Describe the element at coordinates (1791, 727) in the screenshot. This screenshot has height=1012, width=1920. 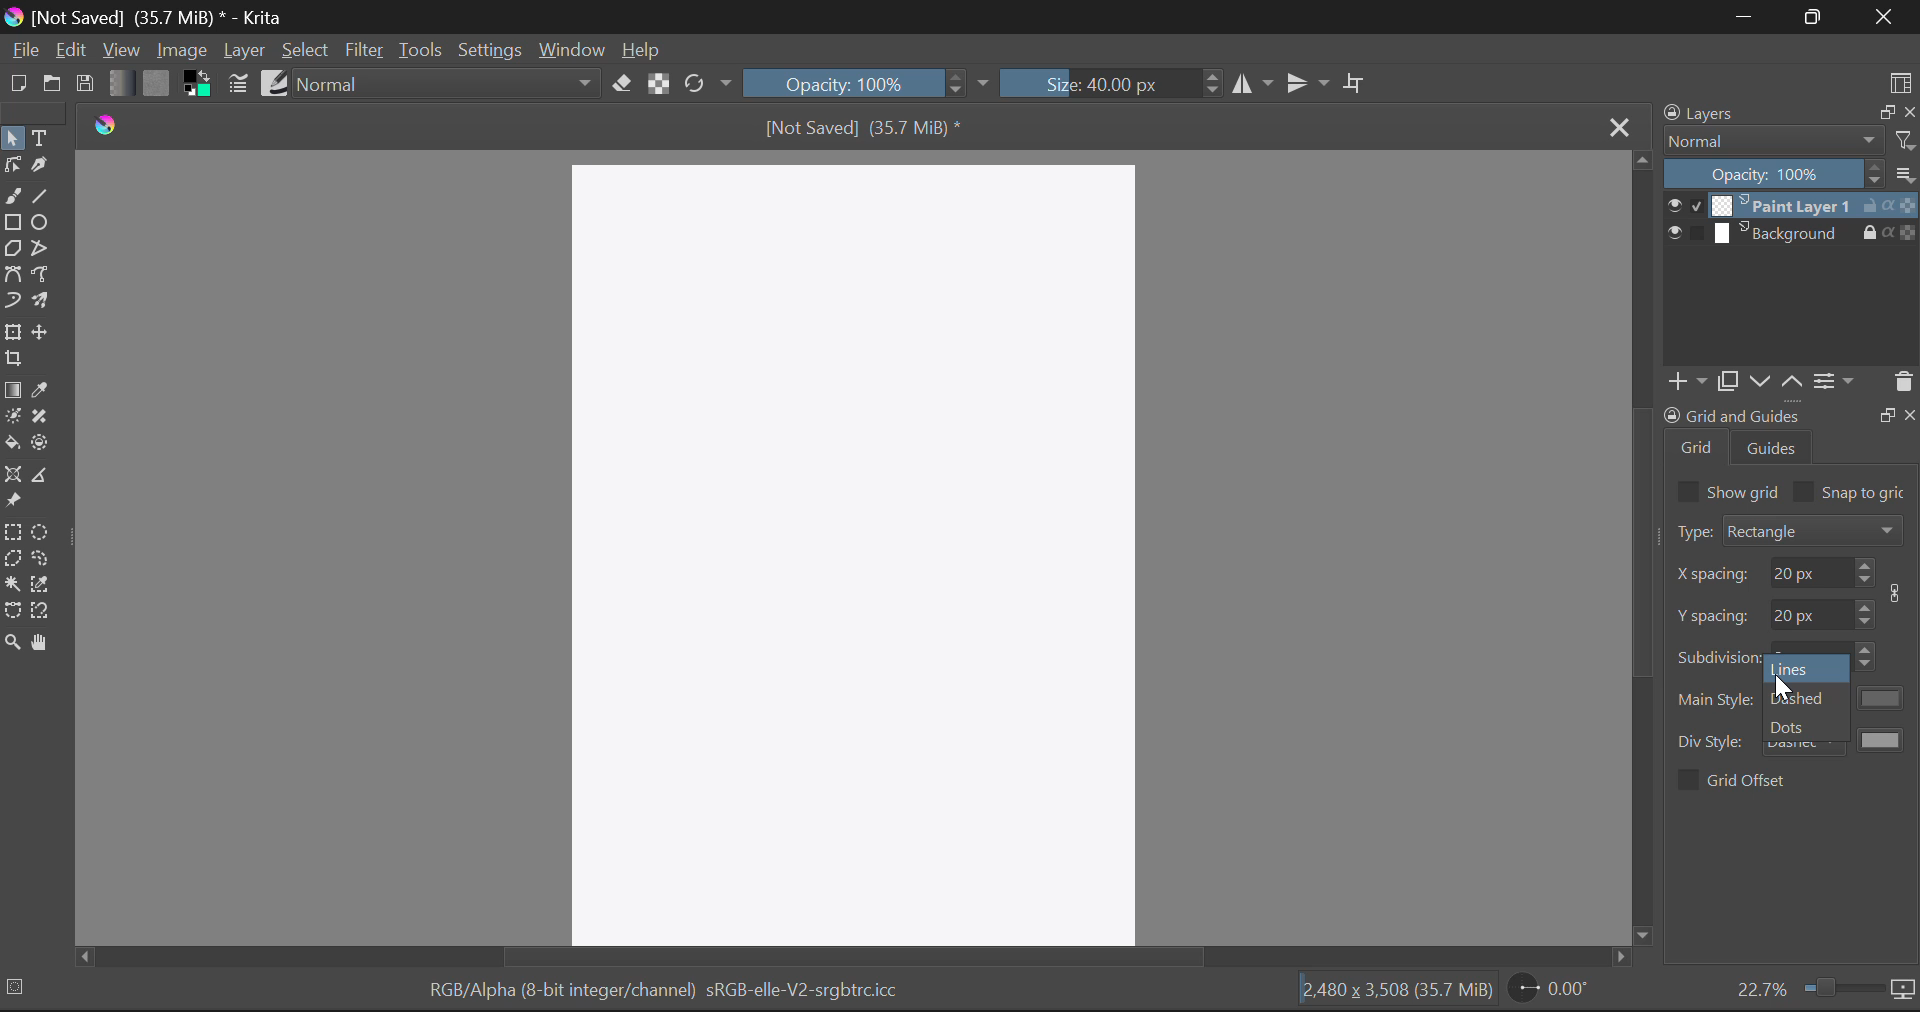
I see `dots` at that location.